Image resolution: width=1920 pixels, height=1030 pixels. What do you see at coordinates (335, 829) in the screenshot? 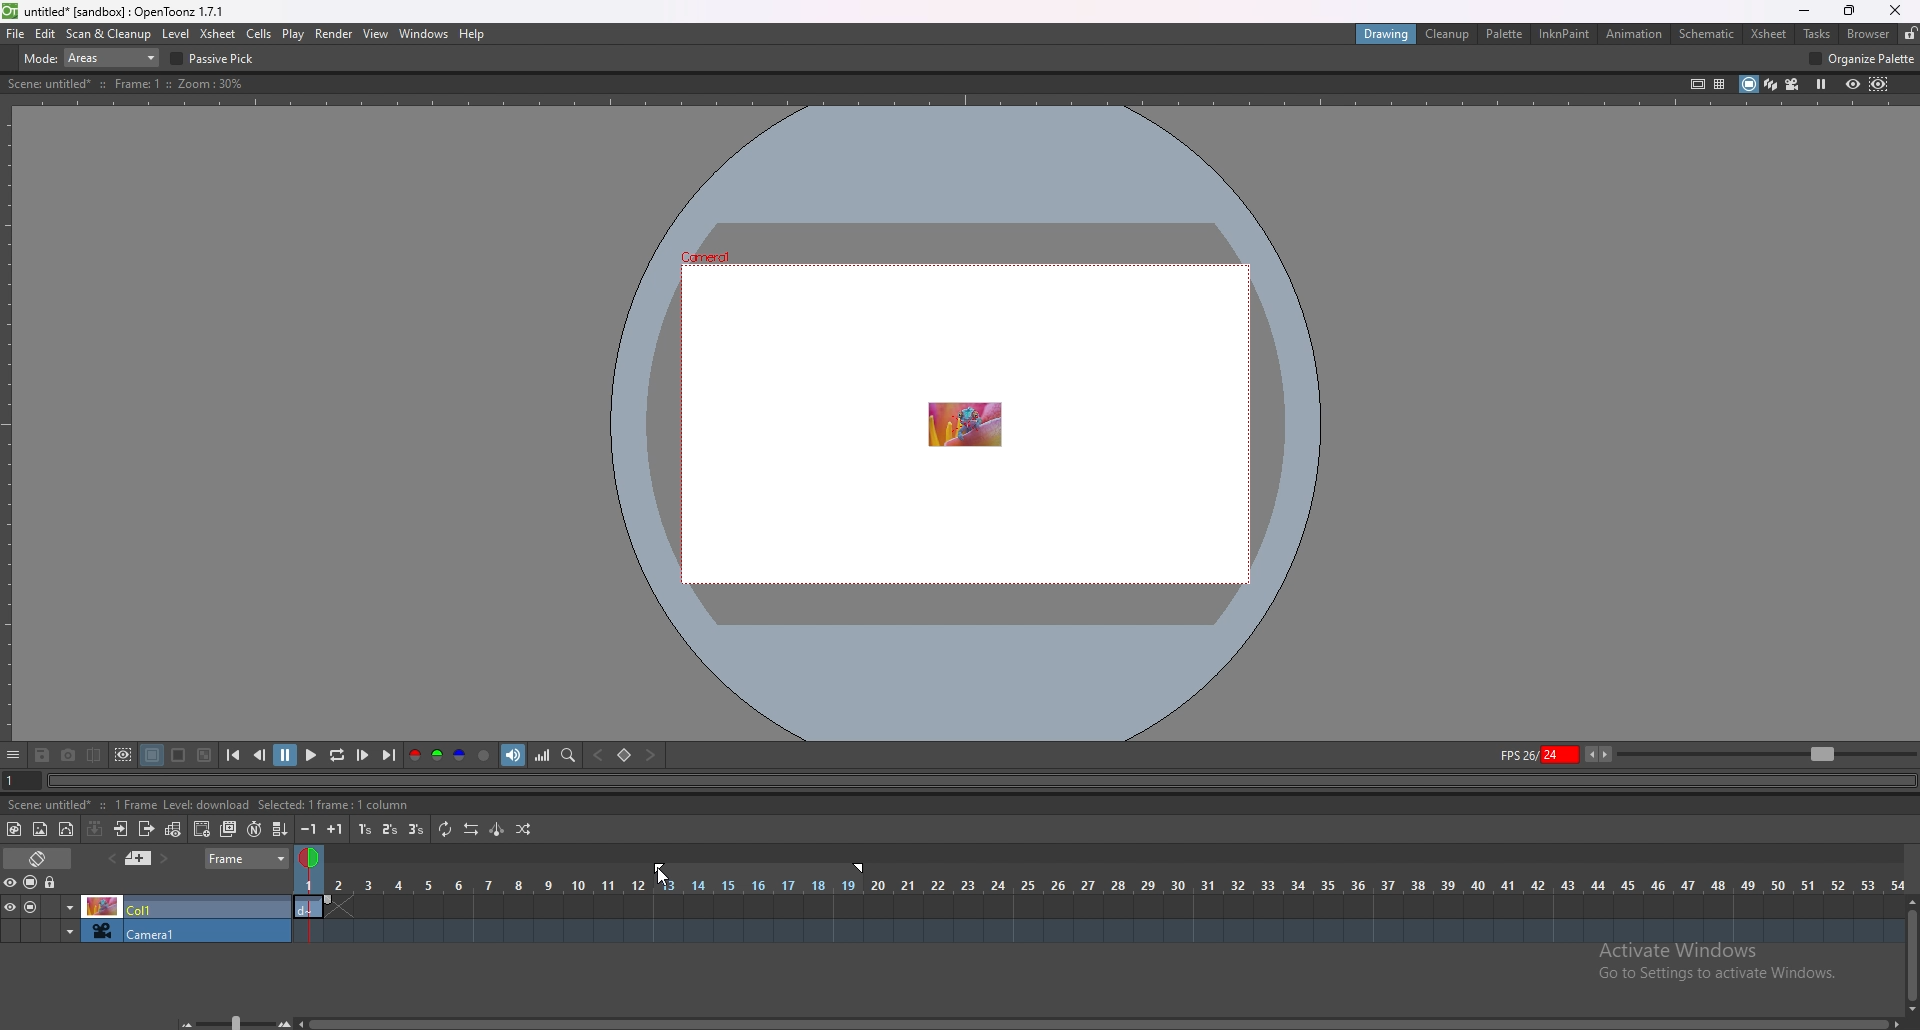
I see `increase step` at bounding box center [335, 829].